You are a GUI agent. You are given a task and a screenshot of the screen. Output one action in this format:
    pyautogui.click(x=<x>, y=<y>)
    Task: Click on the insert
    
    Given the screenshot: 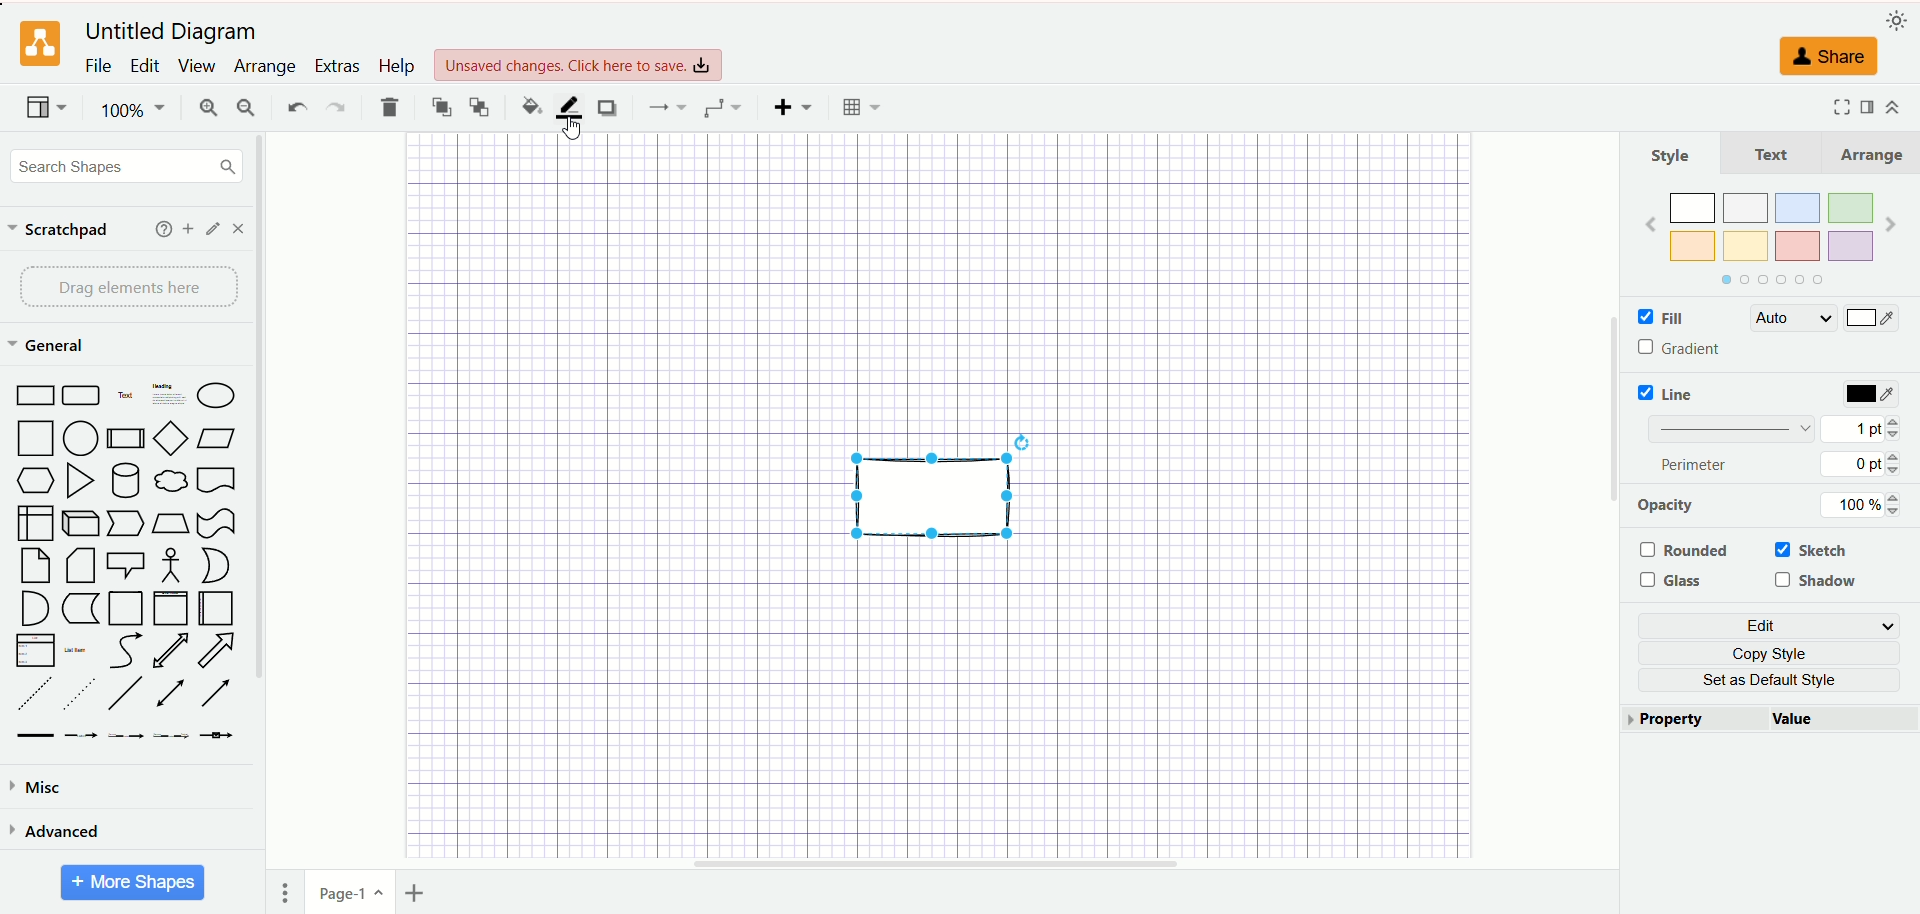 What is the action you would take?
    pyautogui.click(x=789, y=107)
    